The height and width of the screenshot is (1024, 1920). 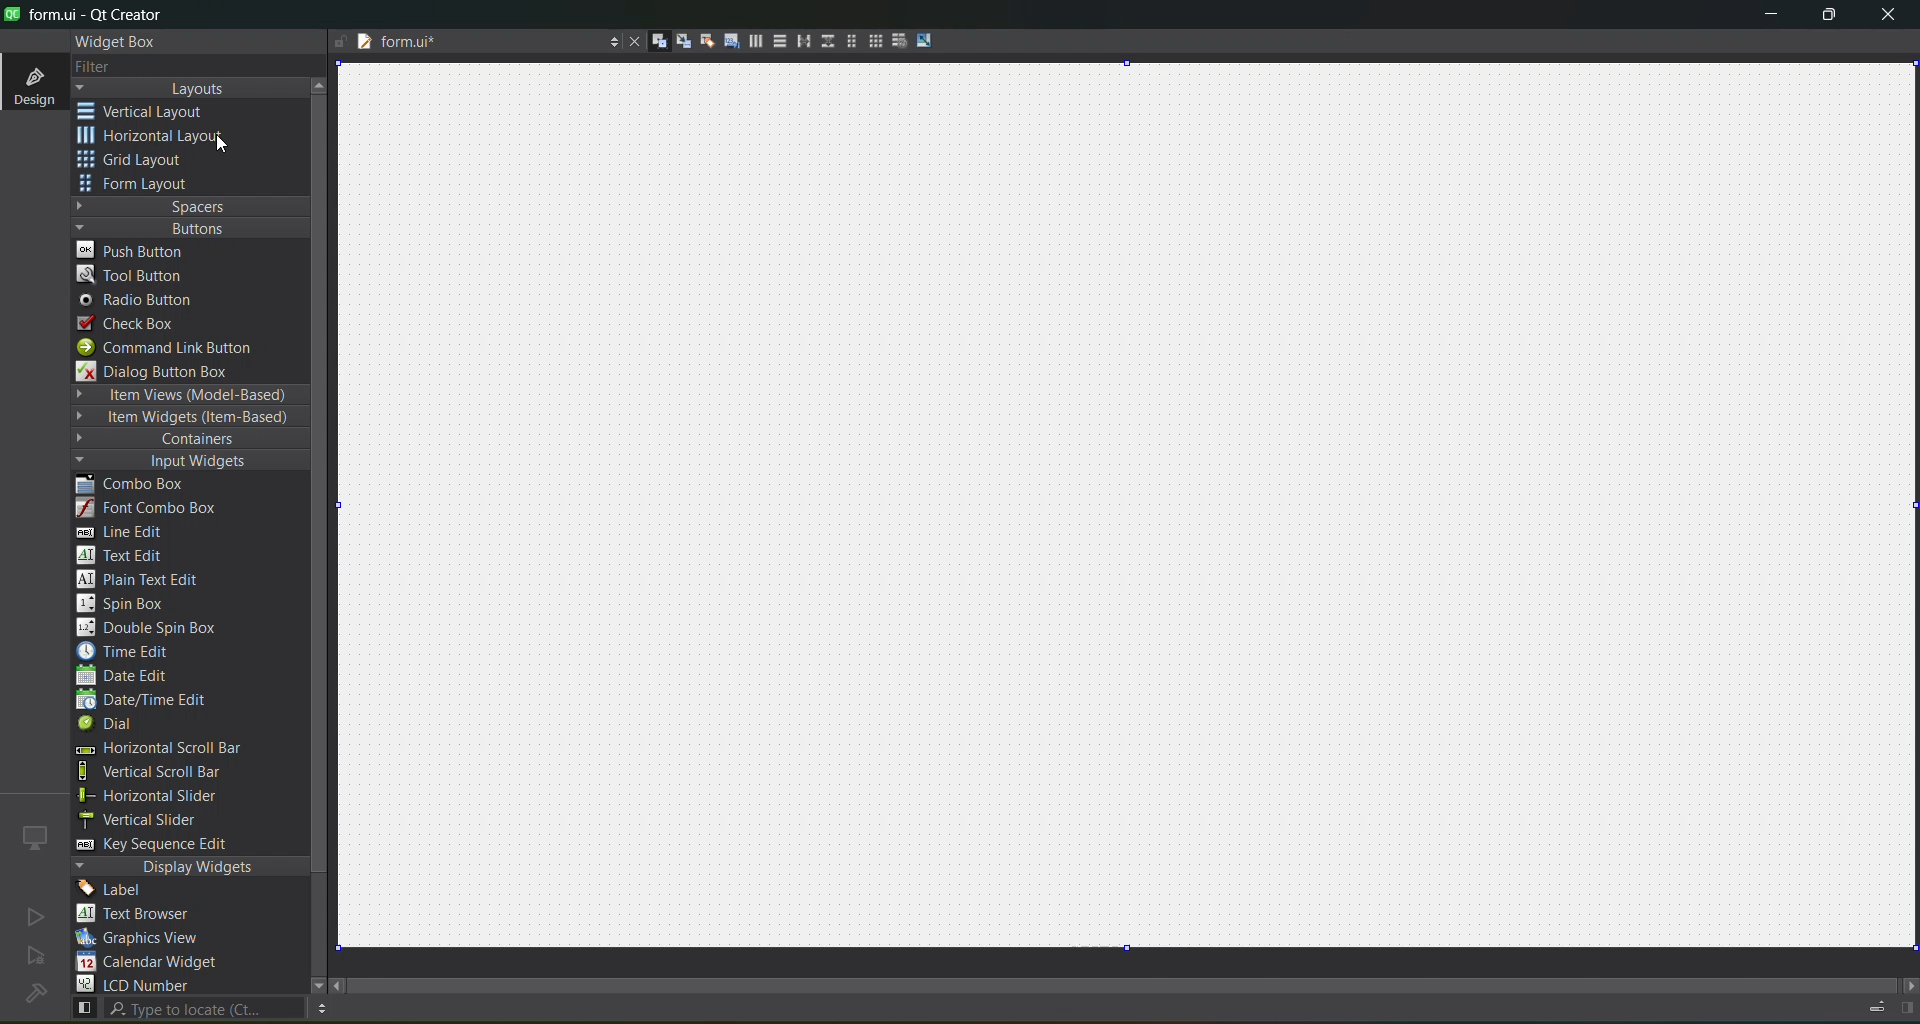 I want to click on edit buddies, so click(x=700, y=41).